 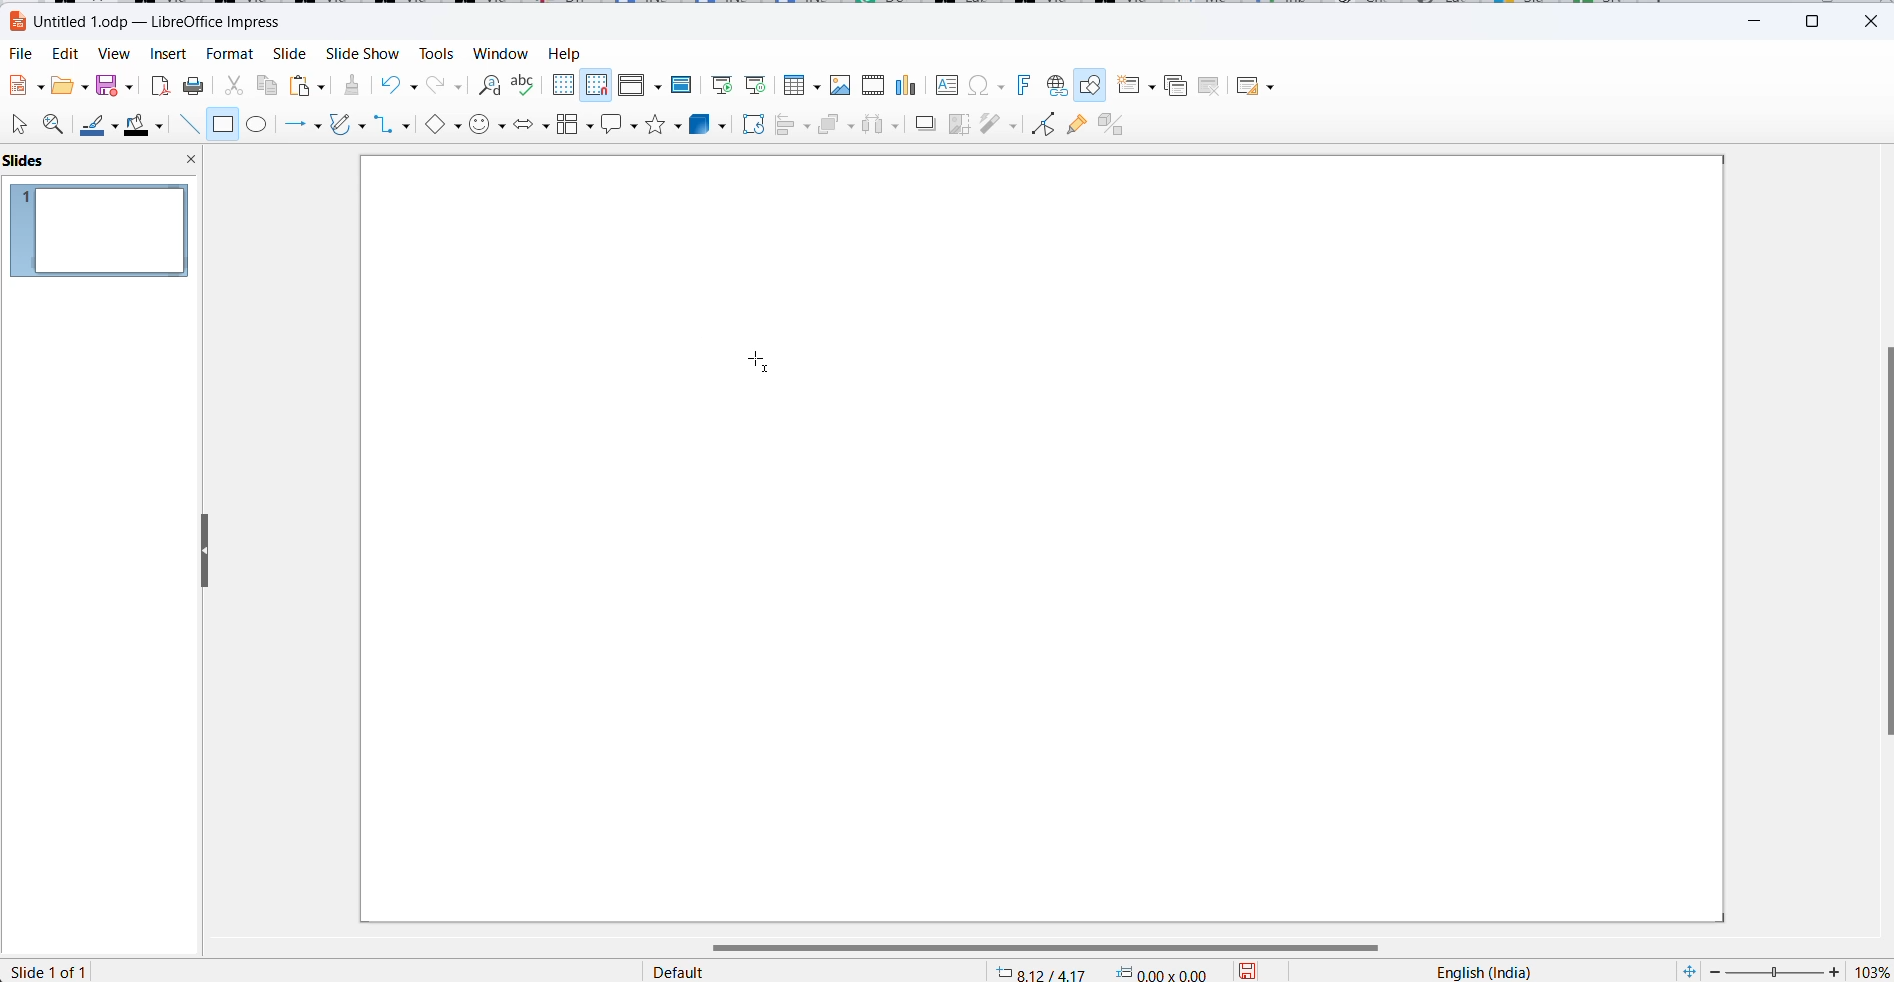 What do you see at coordinates (98, 128) in the screenshot?
I see `line` at bounding box center [98, 128].